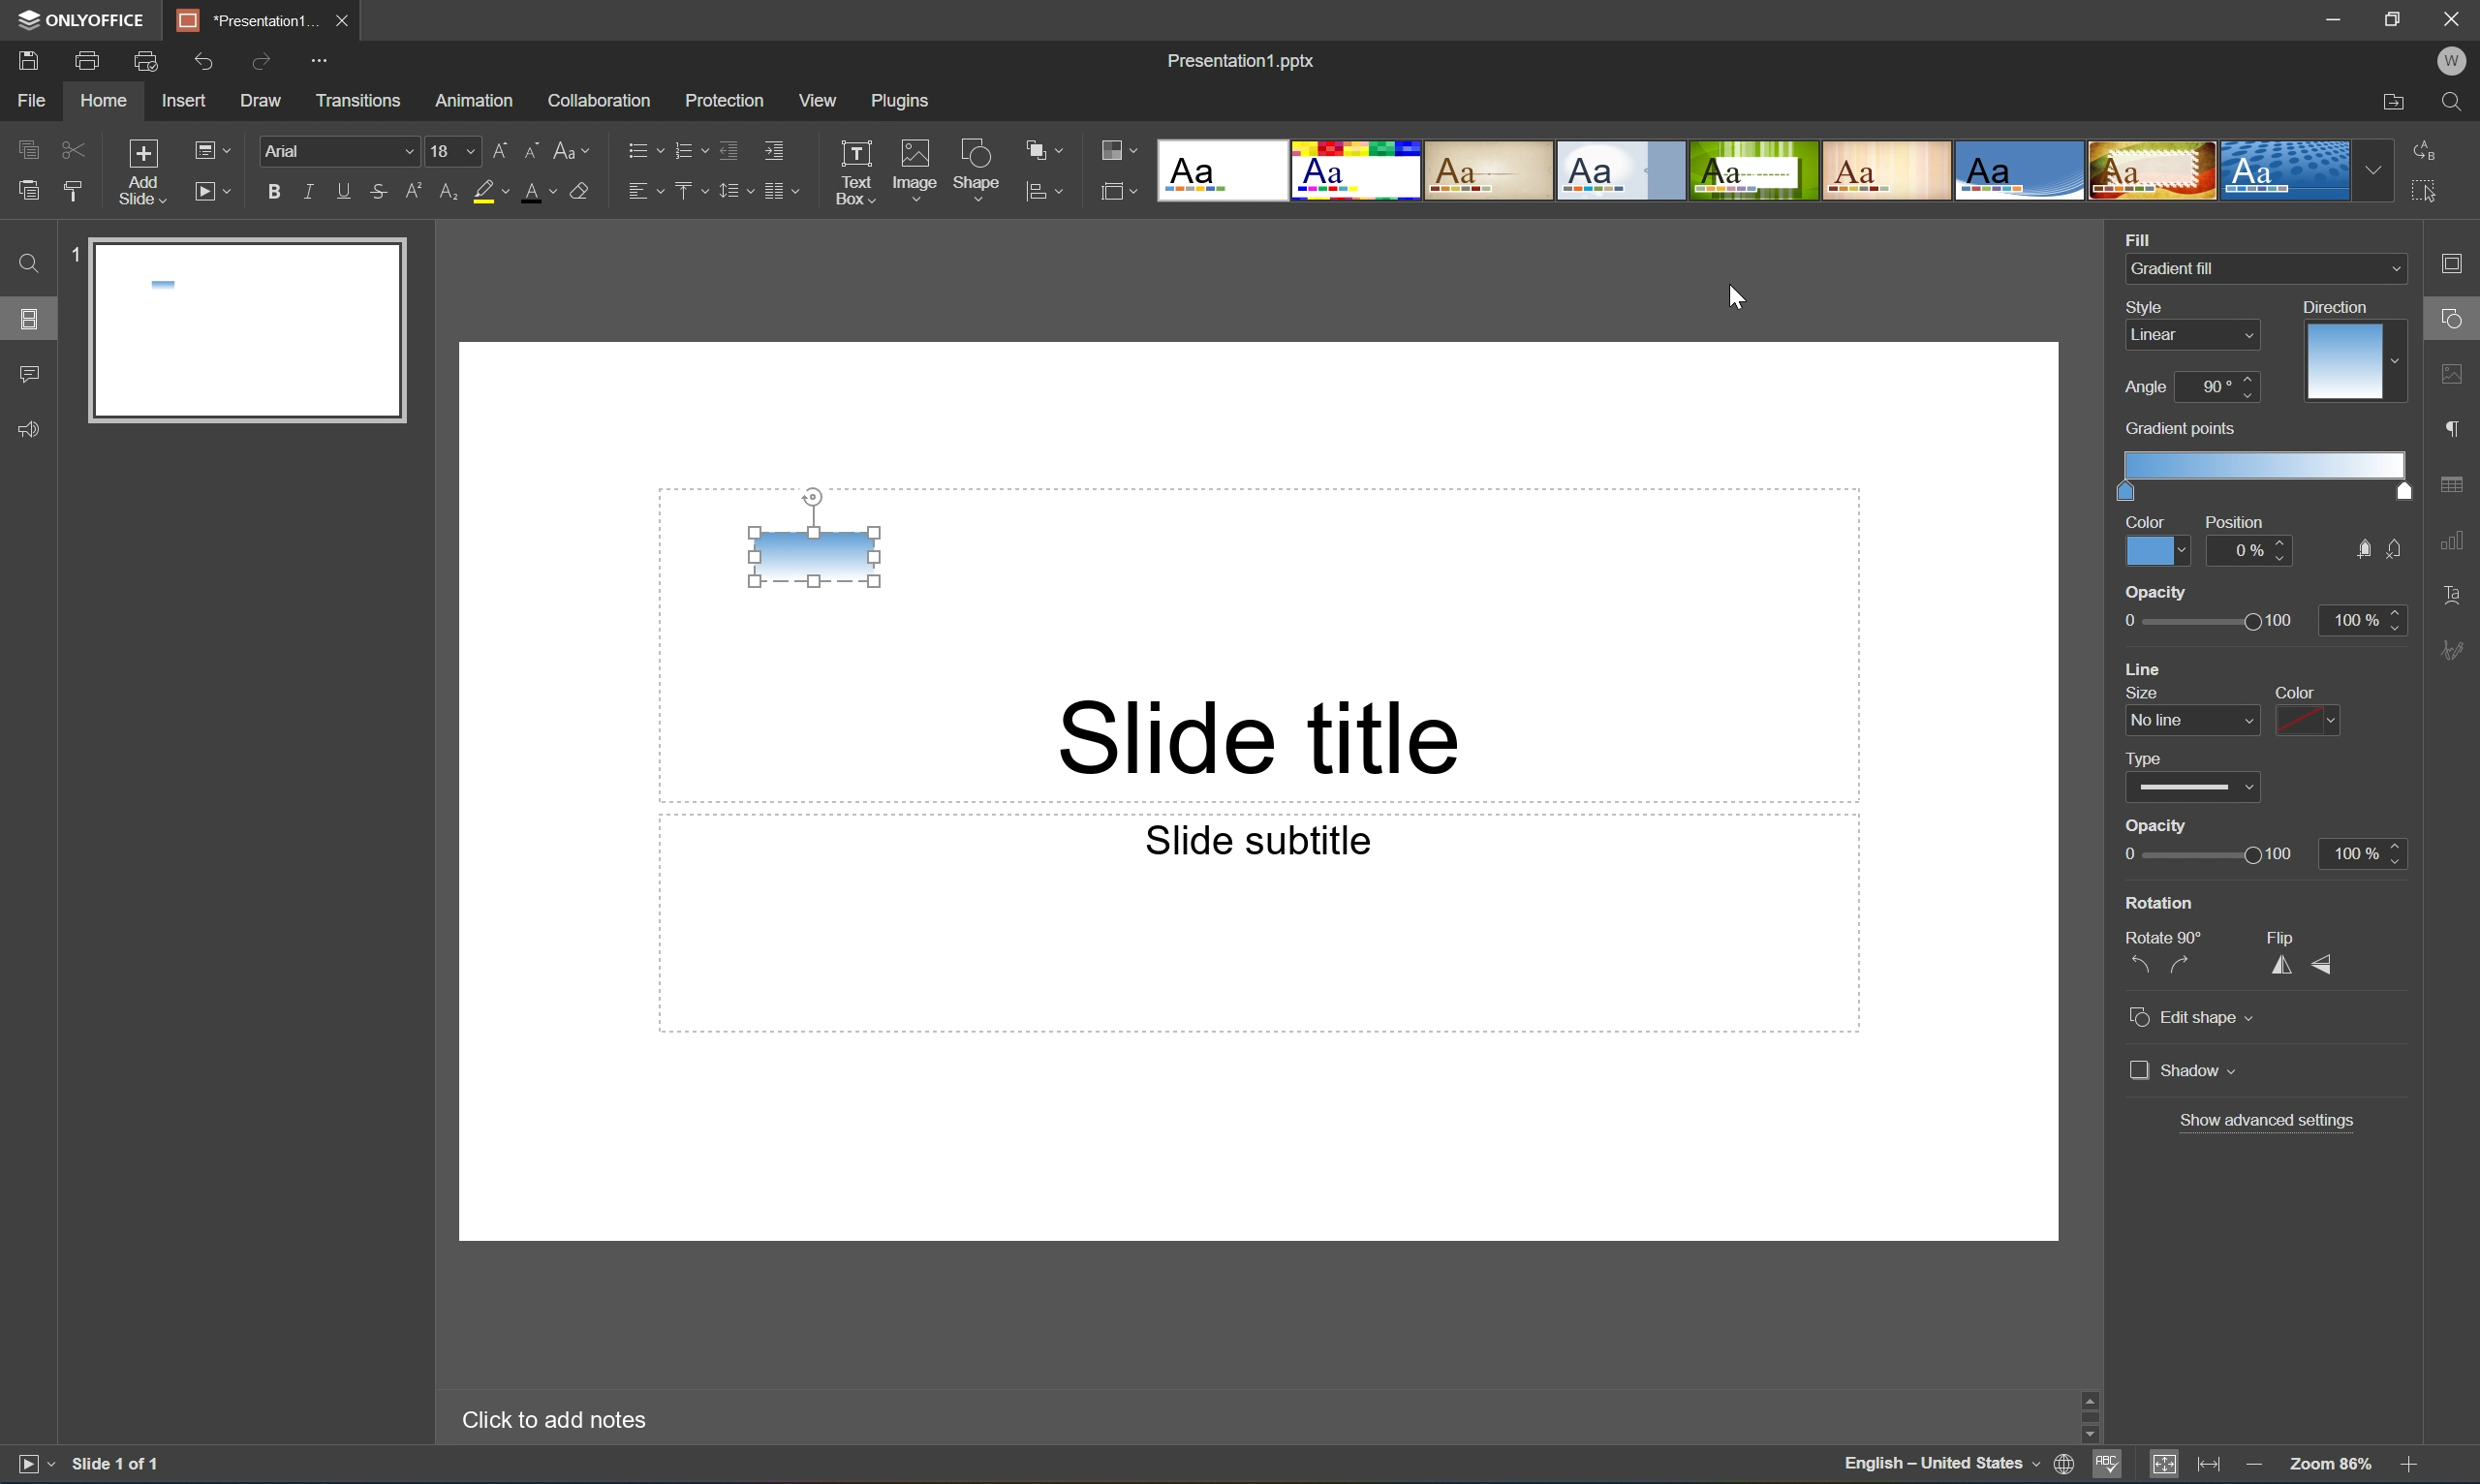 This screenshot has width=2480, height=1484. Describe the element at coordinates (2145, 387) in the screenshot. I see `Angle` at that location.